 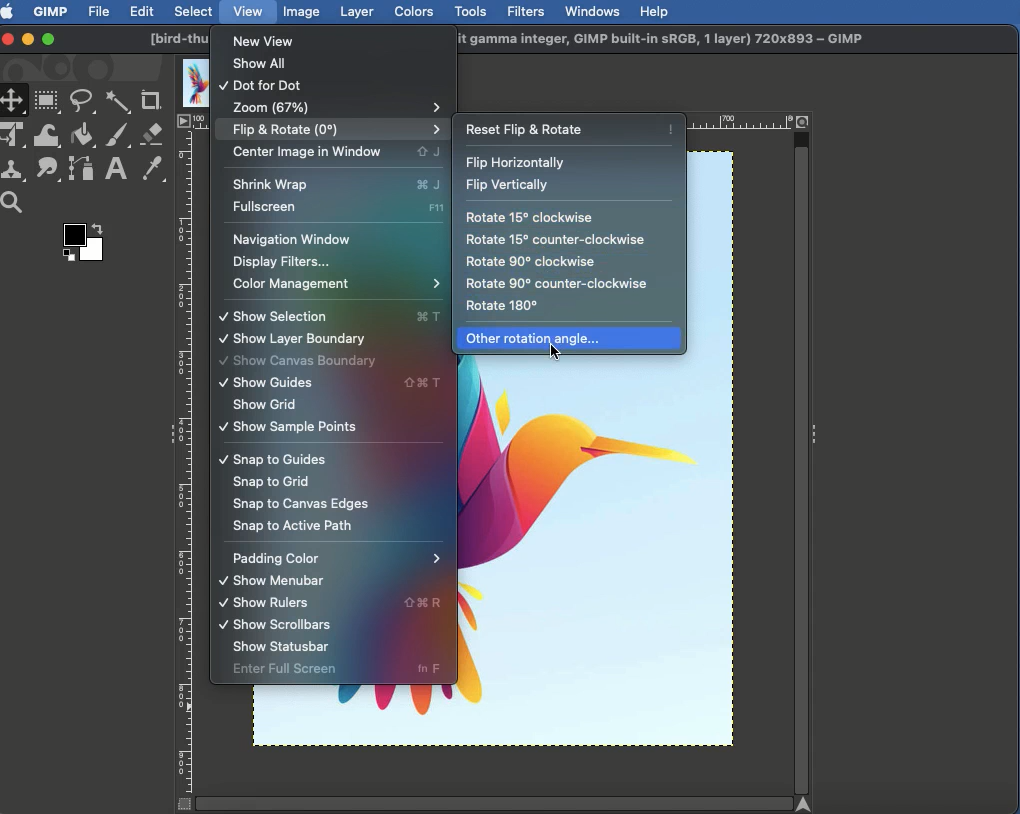 What do you see at coordinates (561, 356) in the screenshot?
I see `cursor` at bounding box center [561, 356].